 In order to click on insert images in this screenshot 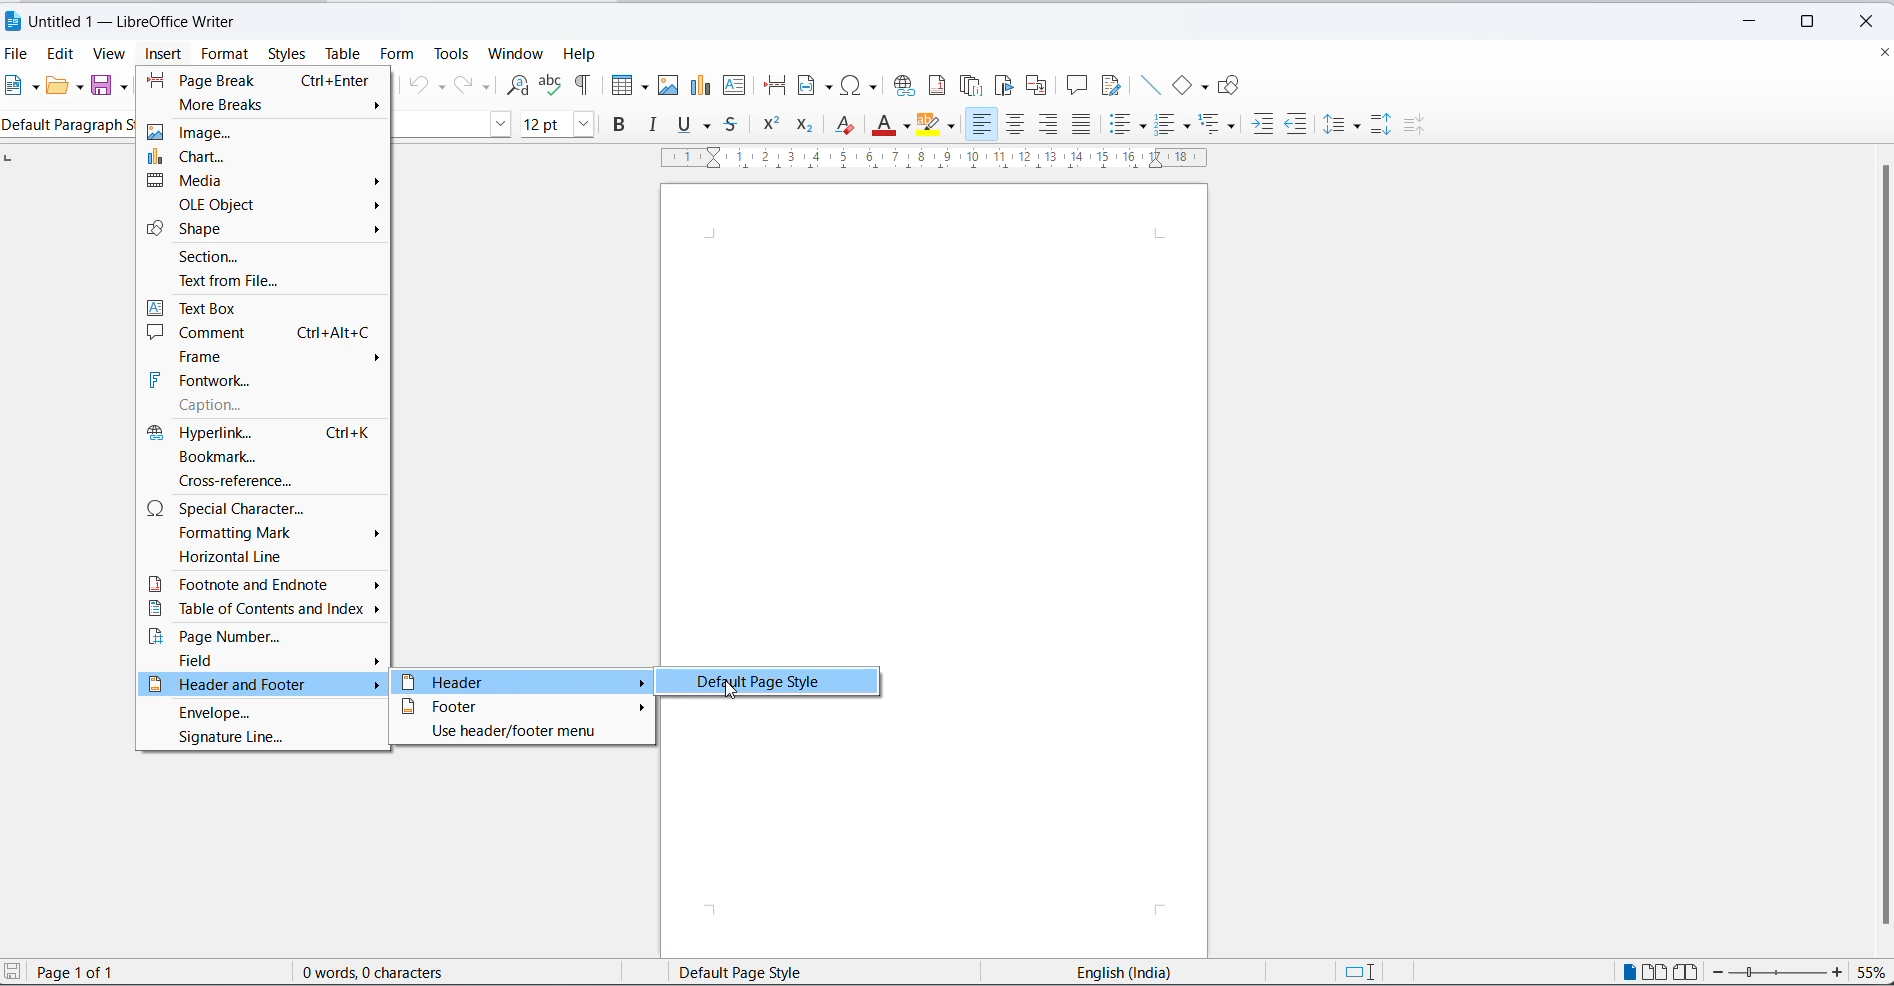, I will do `click(669, 85)`.